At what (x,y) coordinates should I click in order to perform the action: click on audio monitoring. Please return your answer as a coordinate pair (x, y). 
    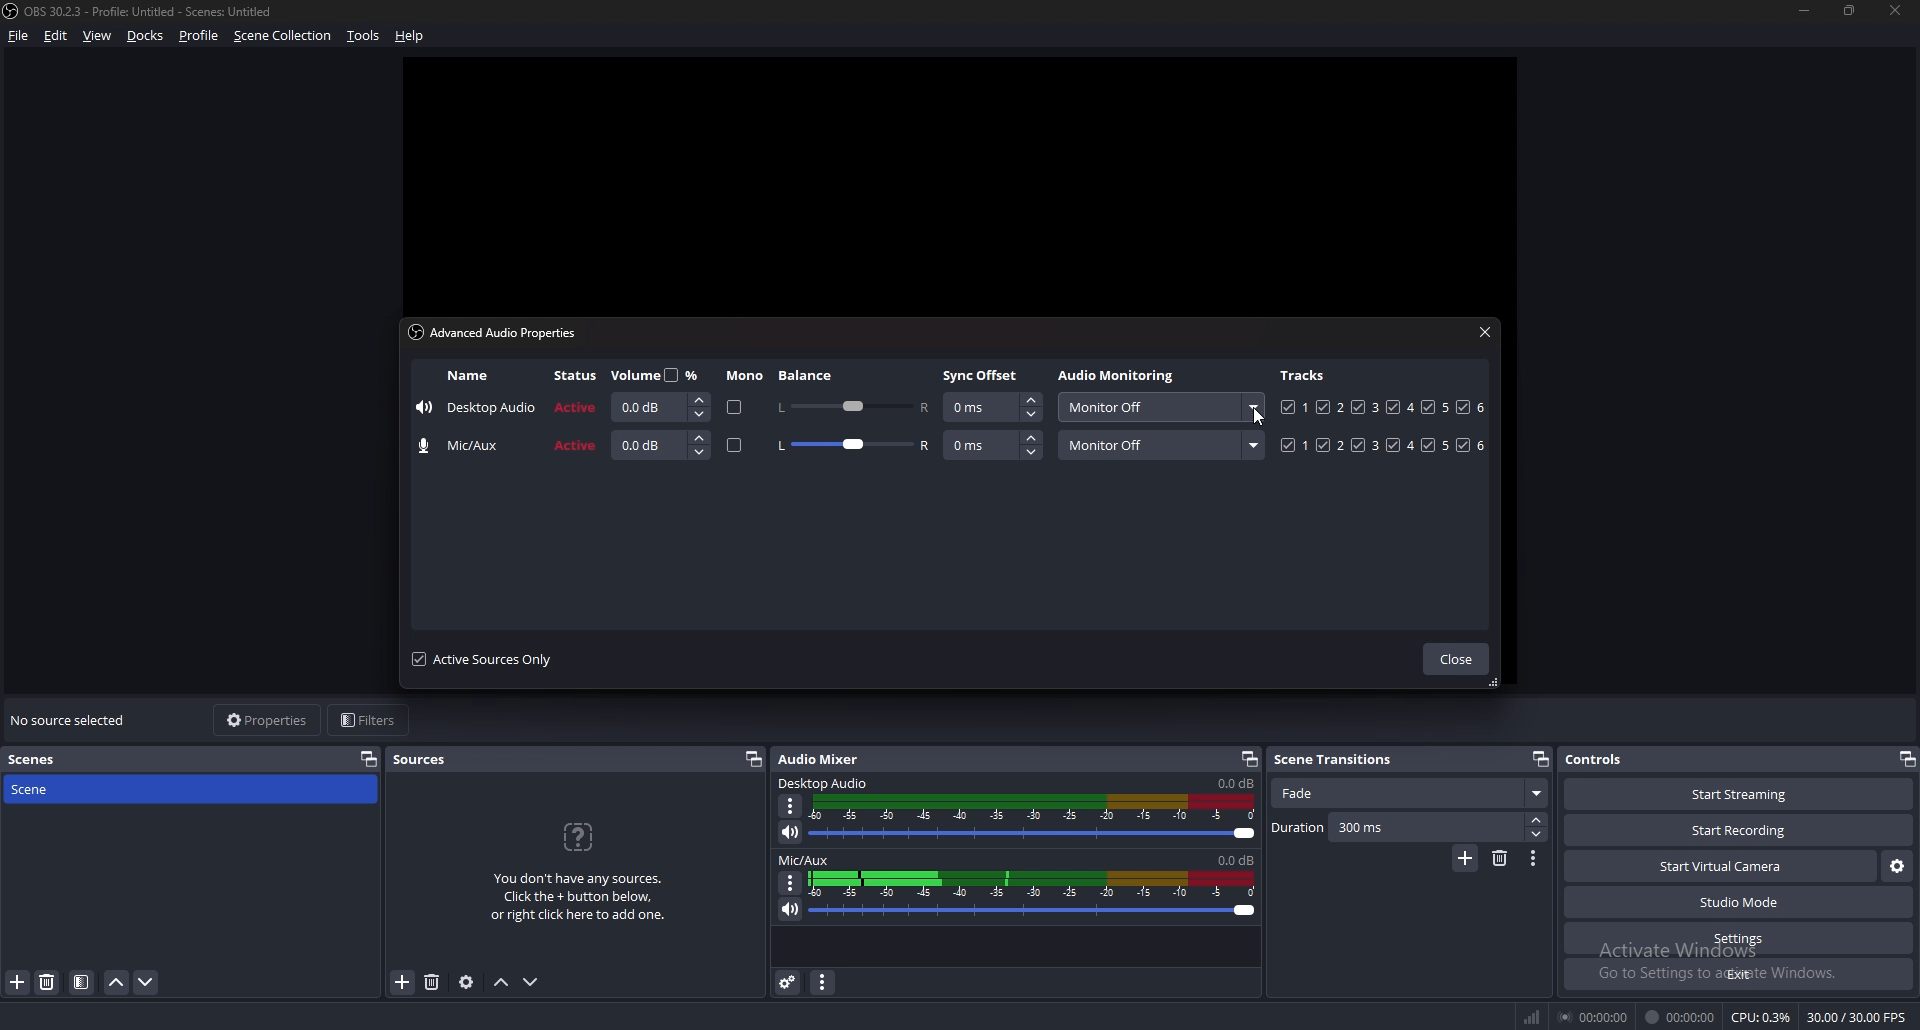
    Looking at the image, I should click on (1159, 407).